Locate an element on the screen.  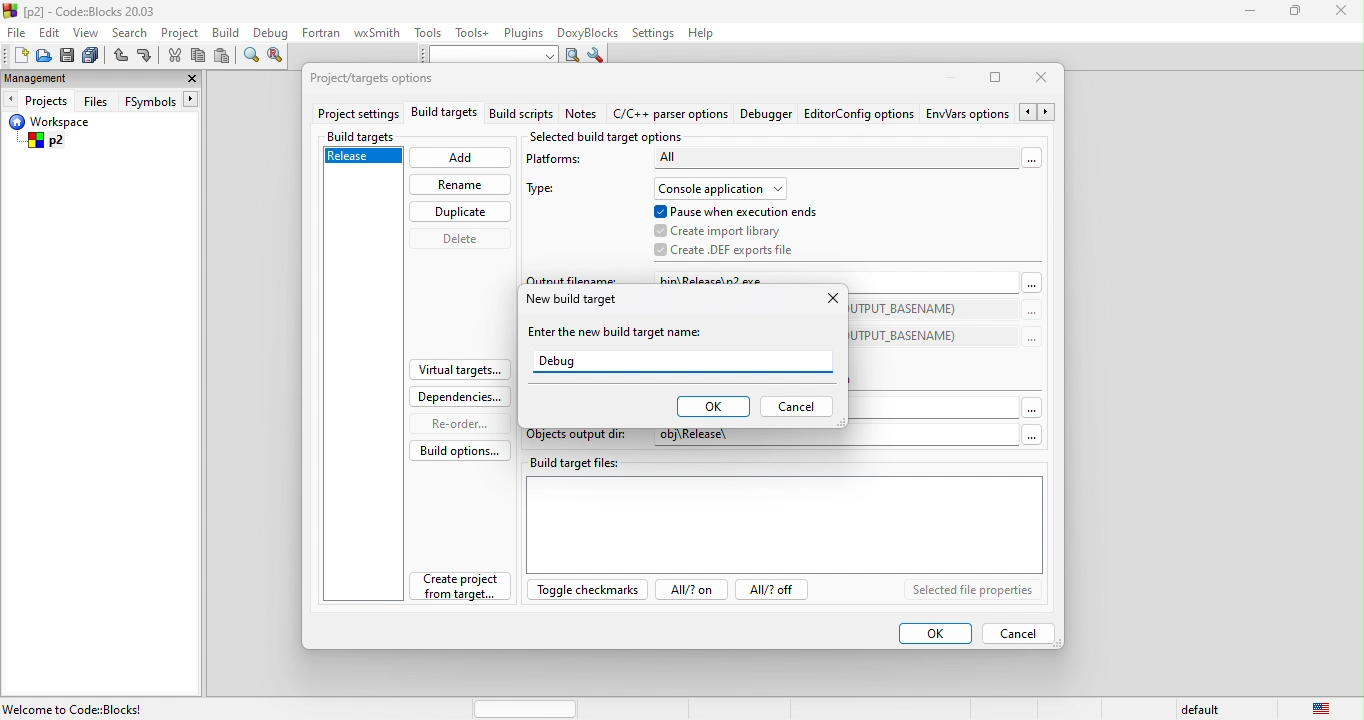
pause when execution ends is located at coordinates (736, 211).